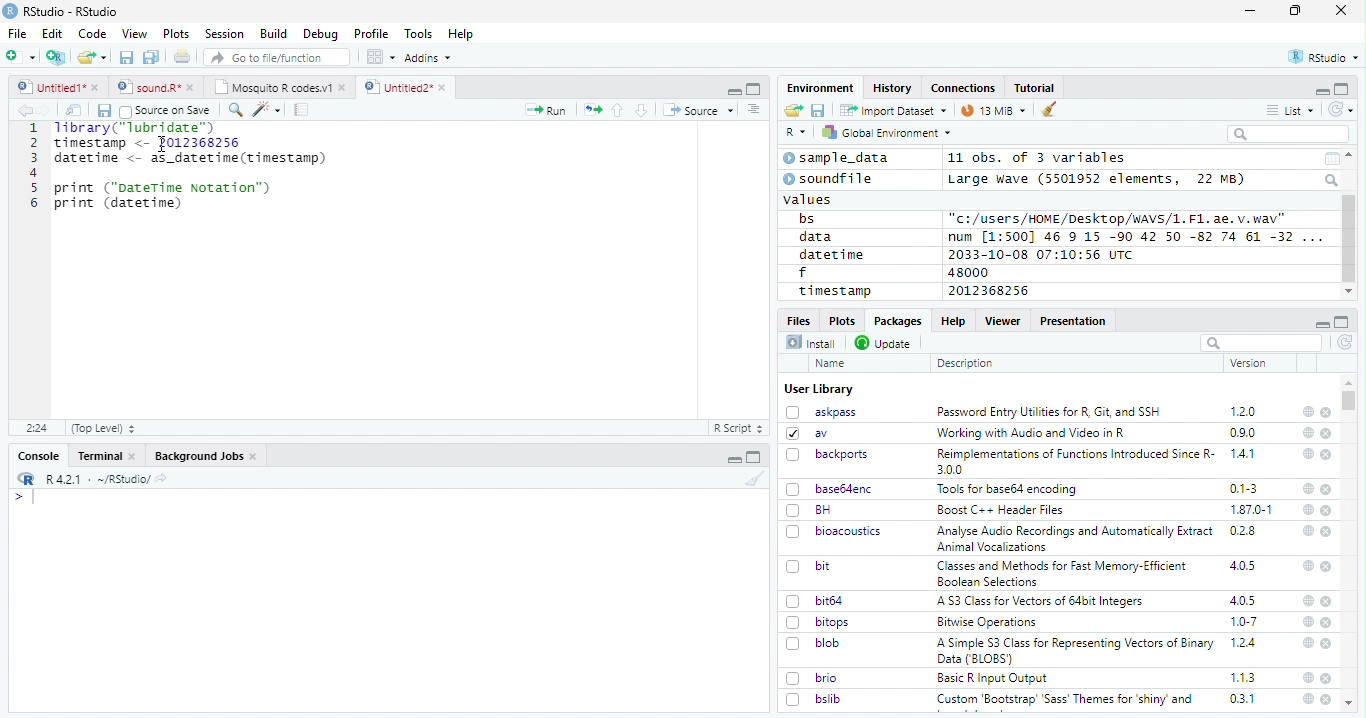 The width and height of the screenshot is (1366, 718). I want to click on minimize, so click(1253, 11).